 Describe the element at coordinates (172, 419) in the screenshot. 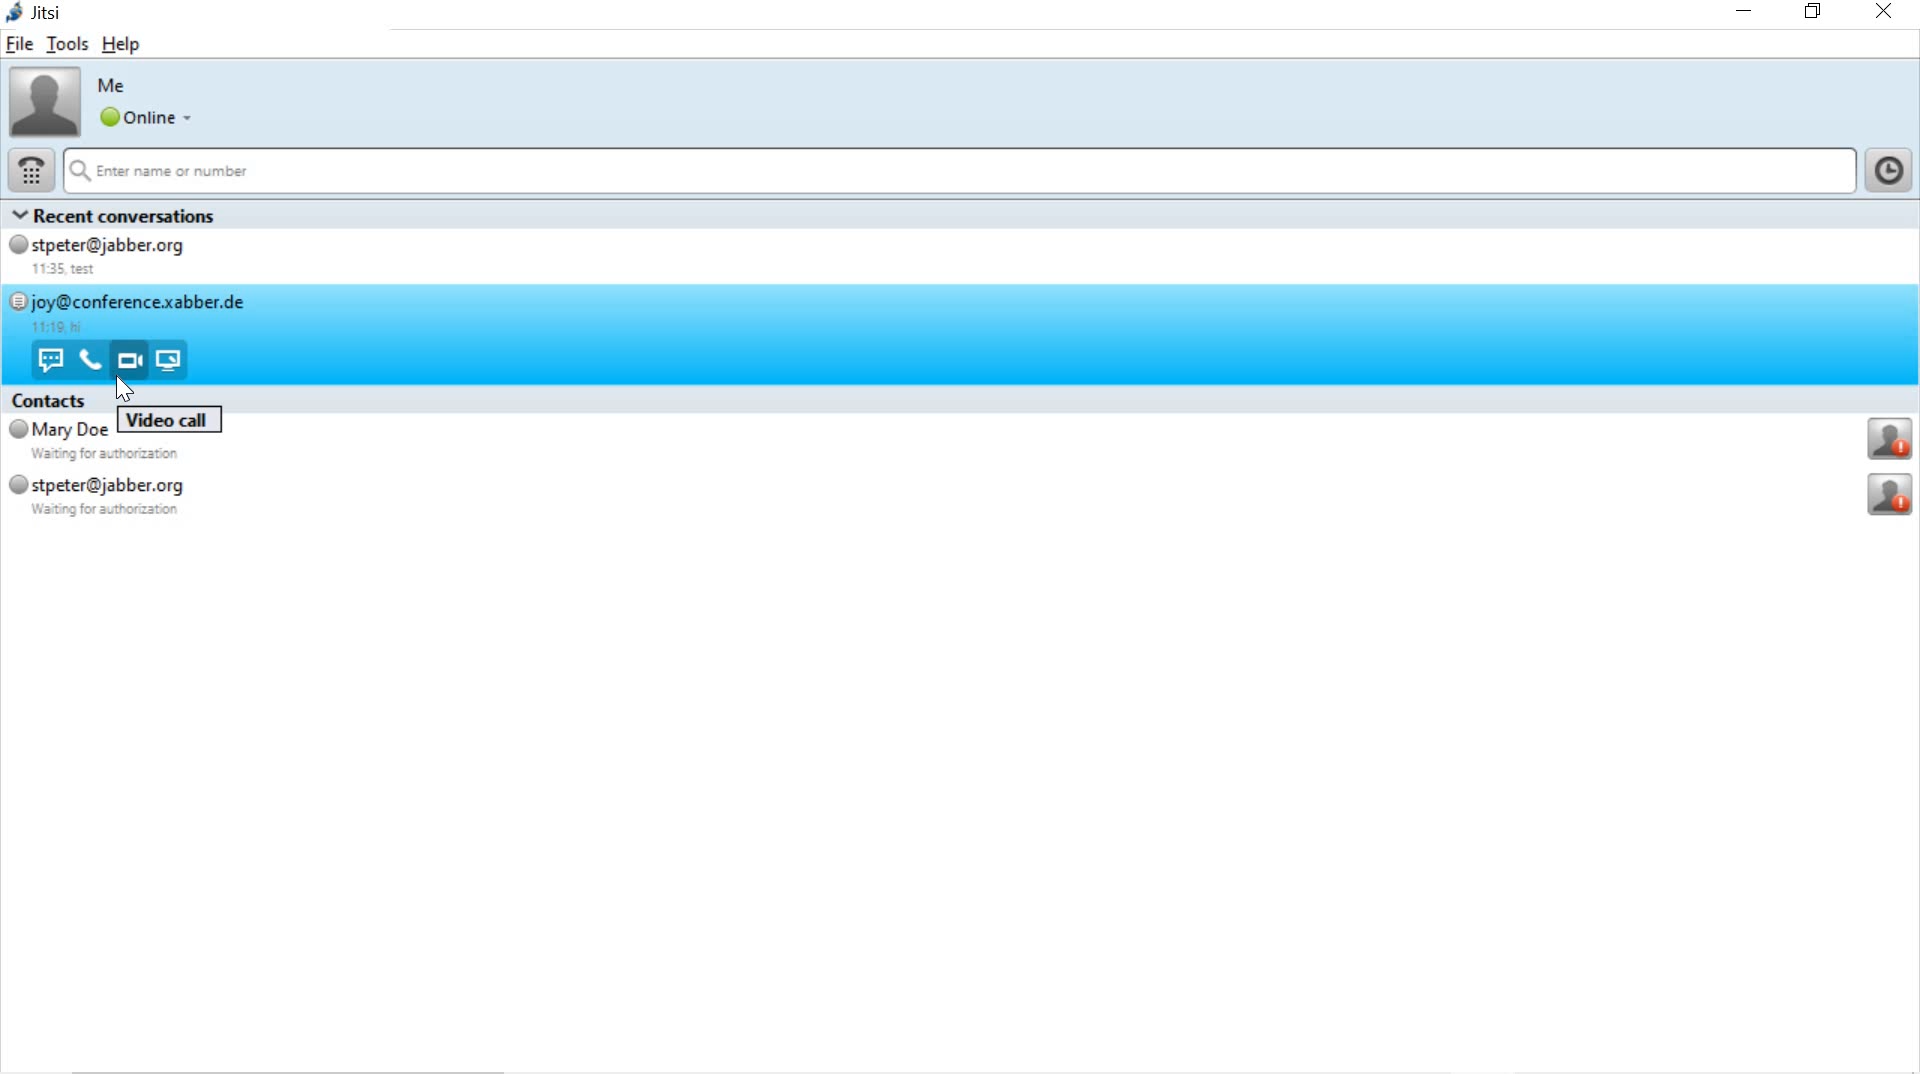

I see `video call` at that location.